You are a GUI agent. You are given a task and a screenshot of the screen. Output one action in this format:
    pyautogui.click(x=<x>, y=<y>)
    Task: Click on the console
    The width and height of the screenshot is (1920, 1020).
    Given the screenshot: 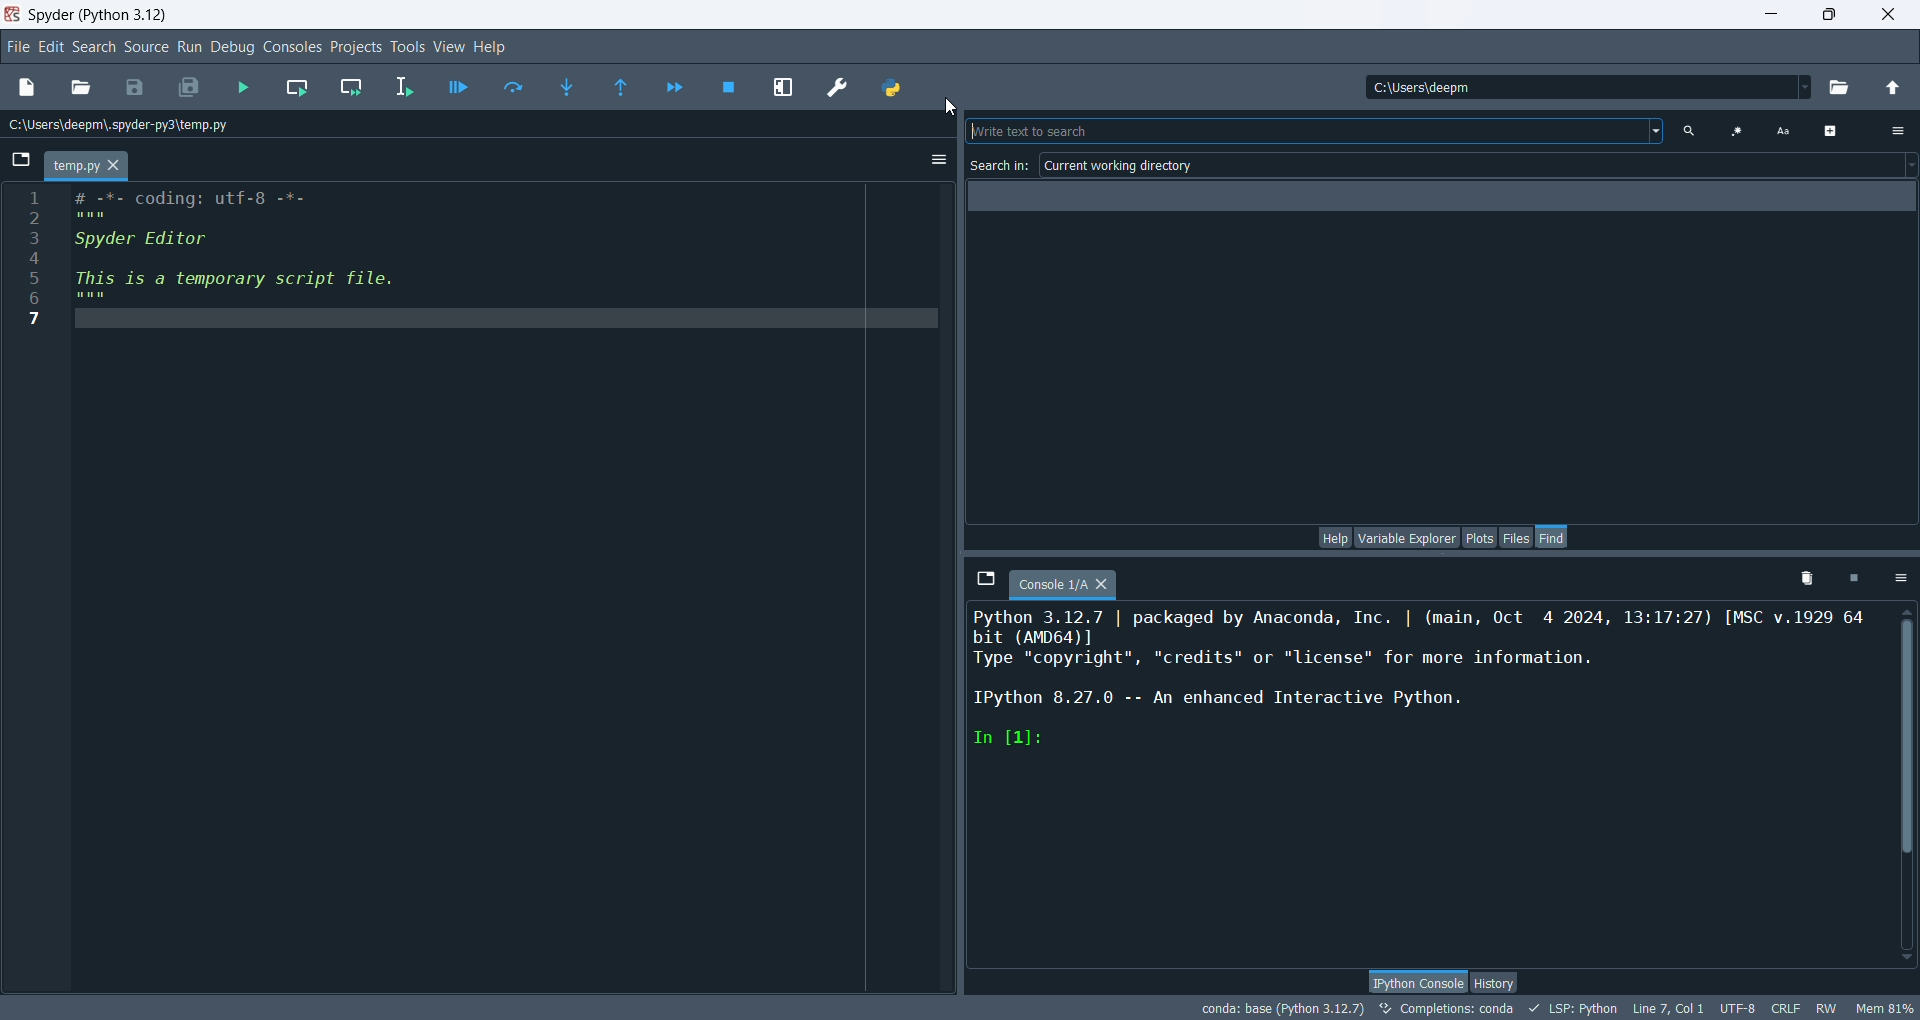 What is the action you would take?
    pyautogui.click(x=293, y=48)
    